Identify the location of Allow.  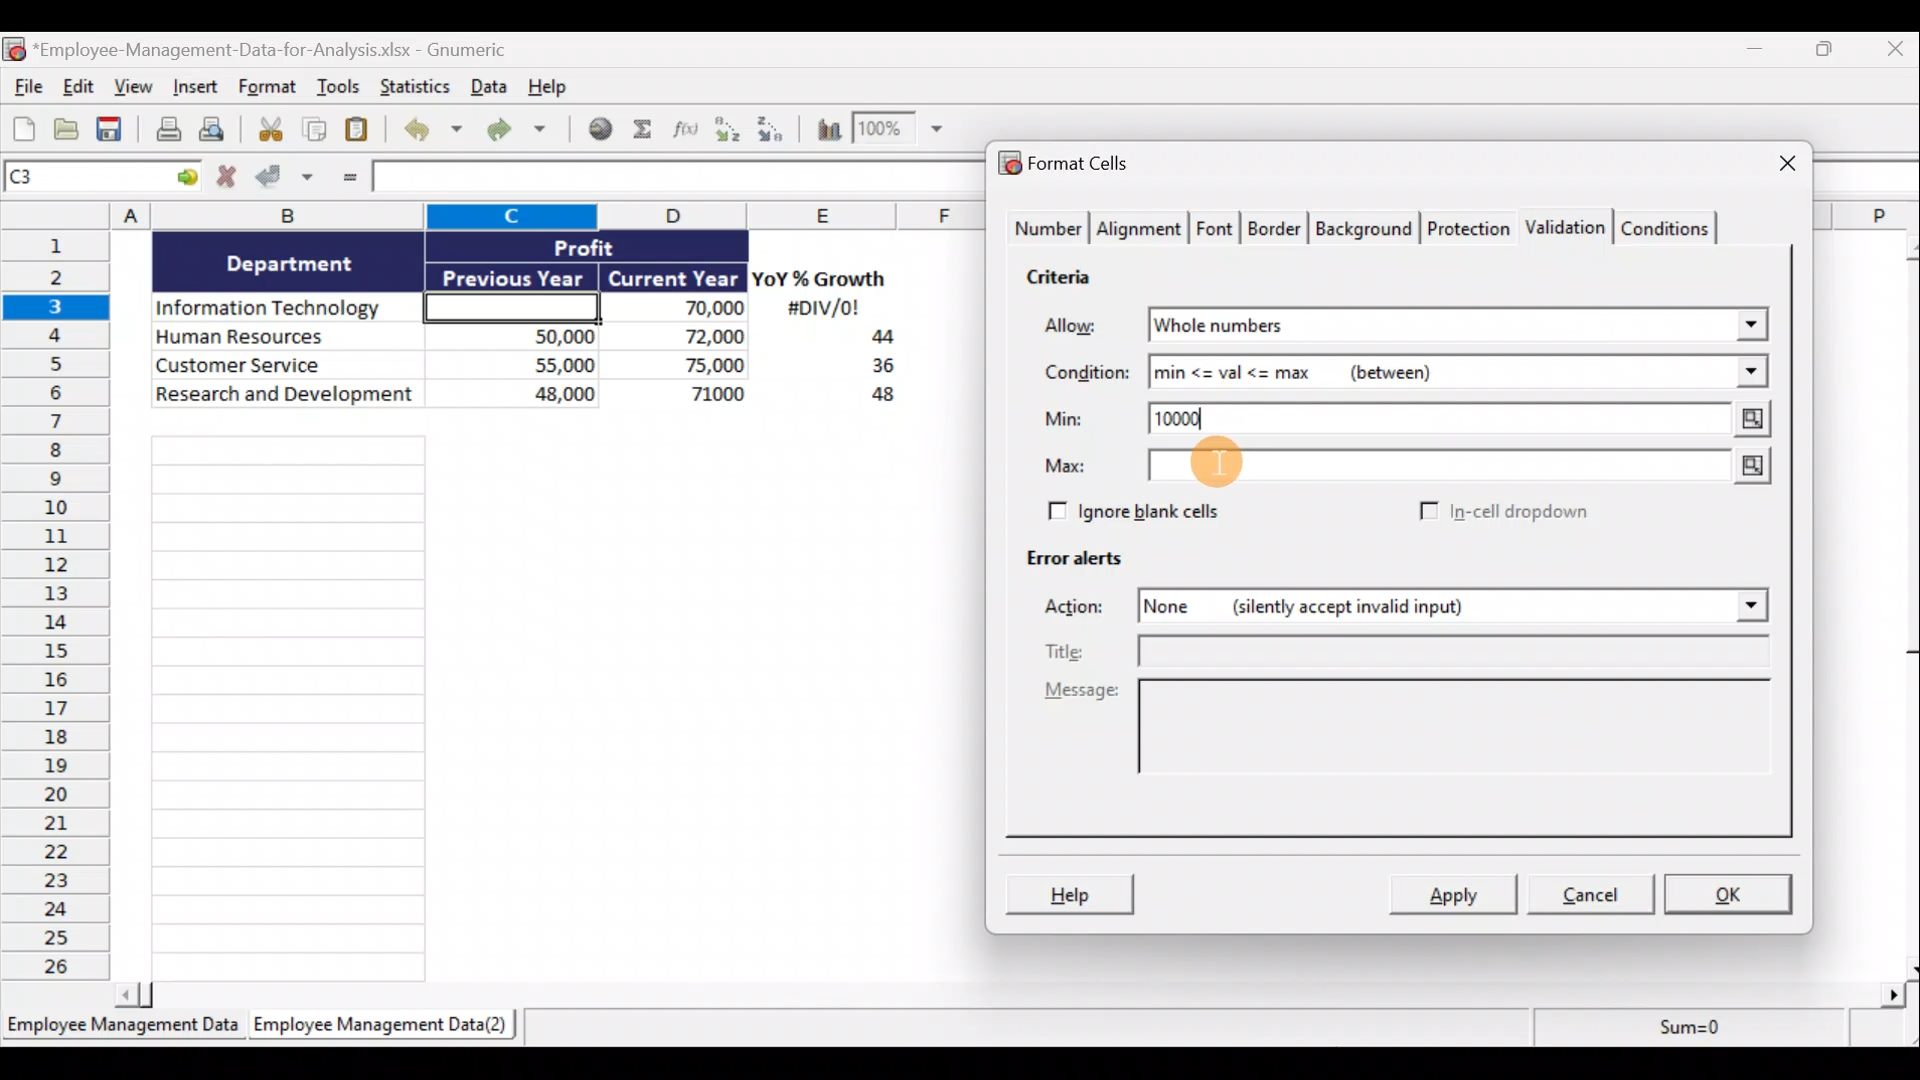
(1085, 327).